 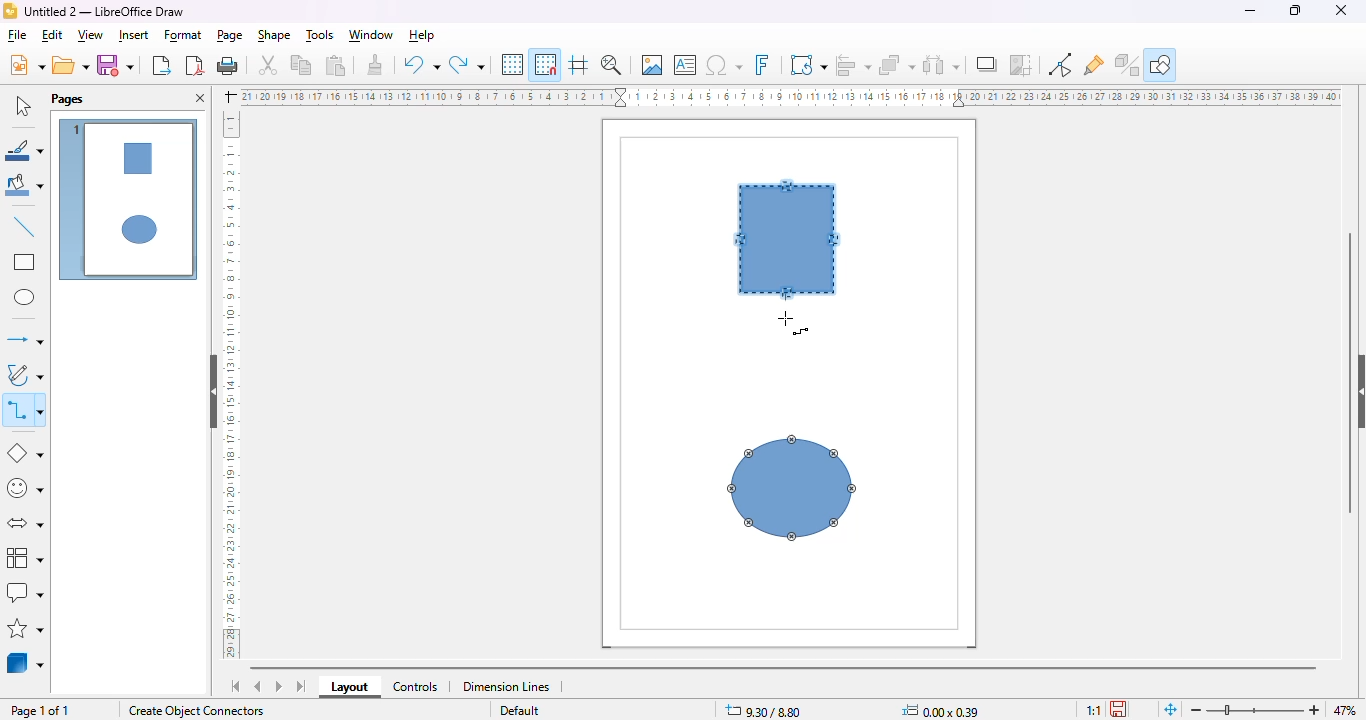 What do you see at coordinates (10, 11) in the screenshot?
I see `logo` at bounding box center [10, 11].